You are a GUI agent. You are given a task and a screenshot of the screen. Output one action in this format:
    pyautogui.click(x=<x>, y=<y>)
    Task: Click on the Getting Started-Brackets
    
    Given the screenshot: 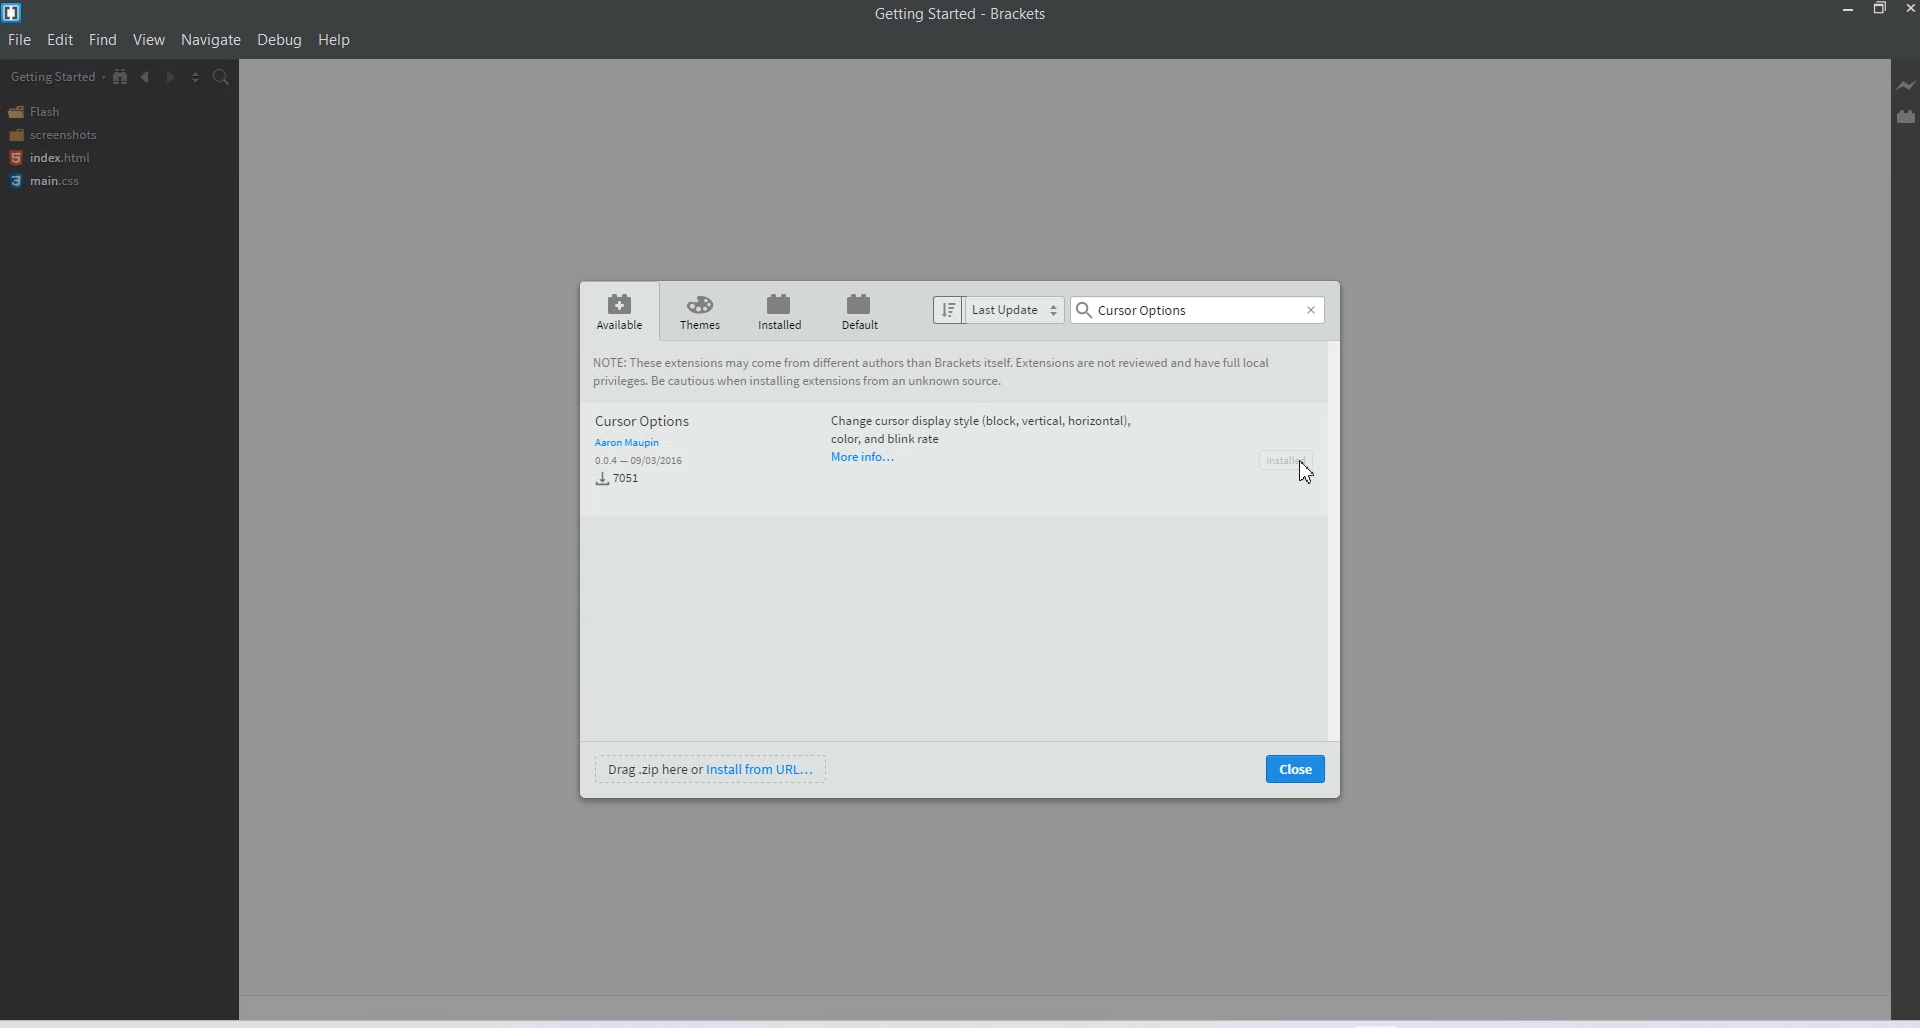 What is the action you would take?
    pyautogui.click(x=961, y=15)
    